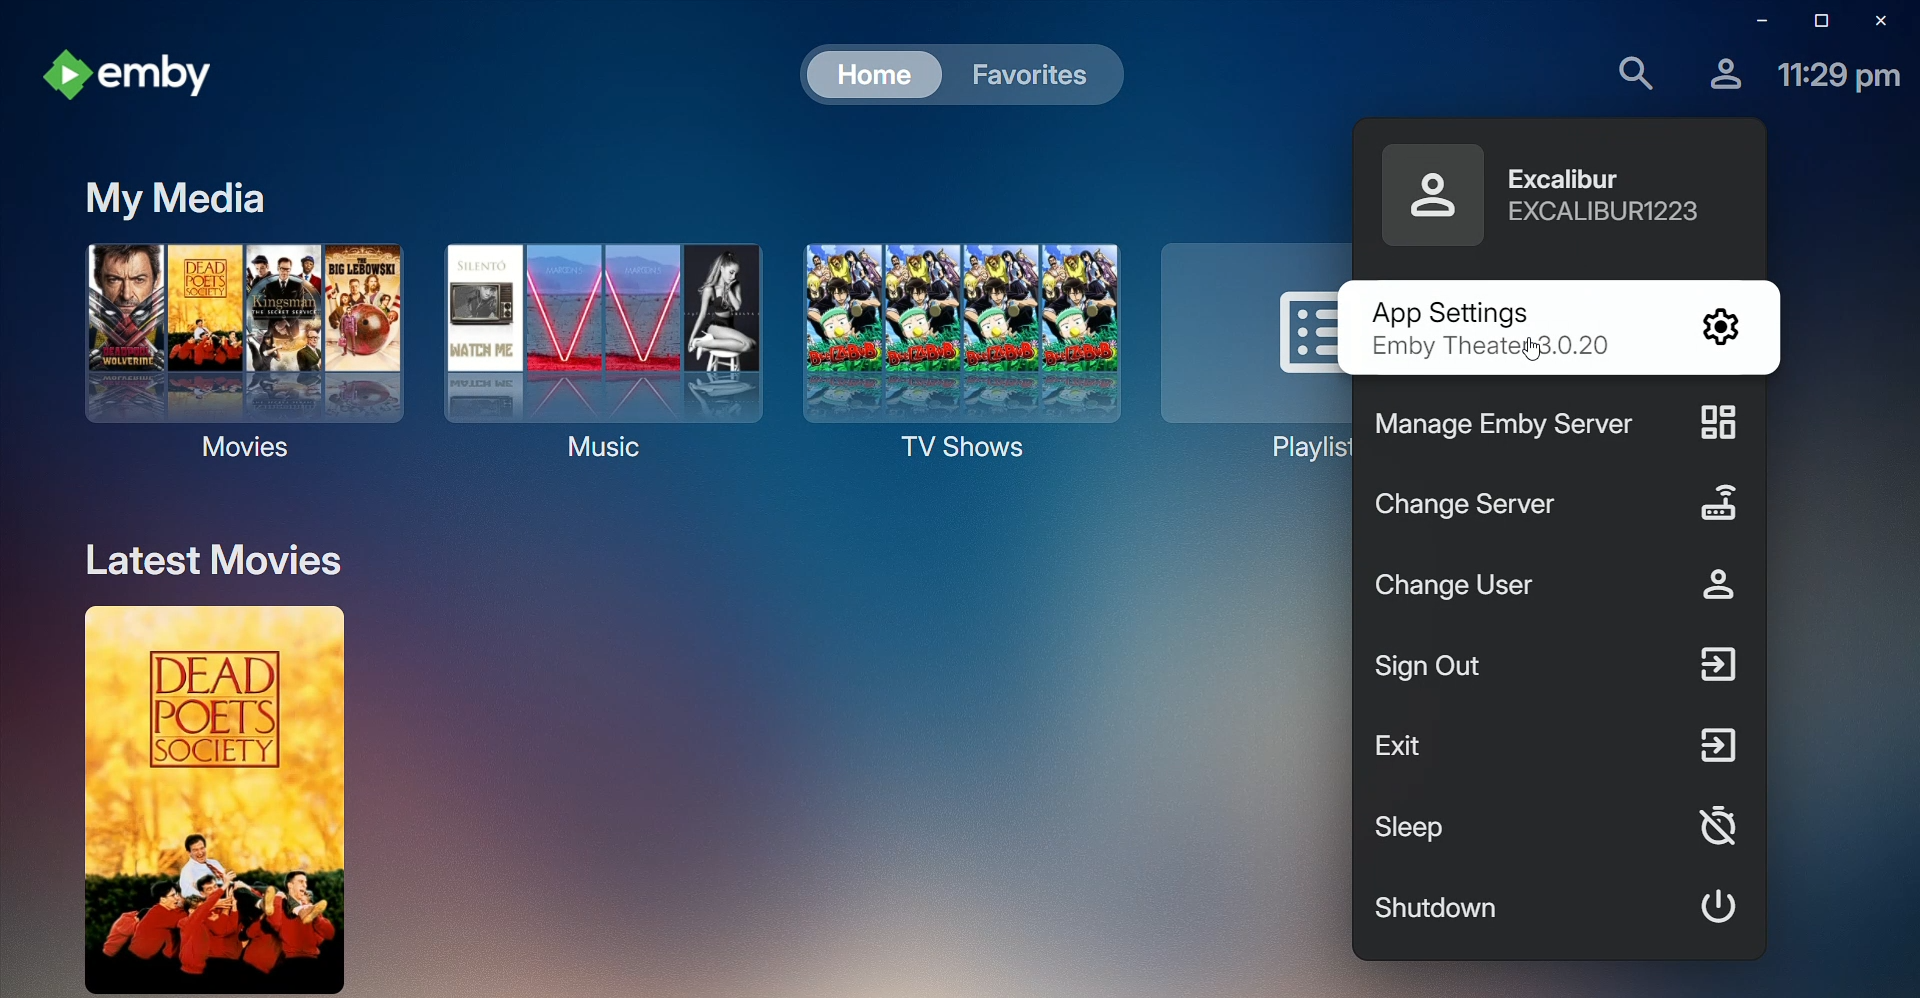  I want to click on Change Server, so click(1560, 511).